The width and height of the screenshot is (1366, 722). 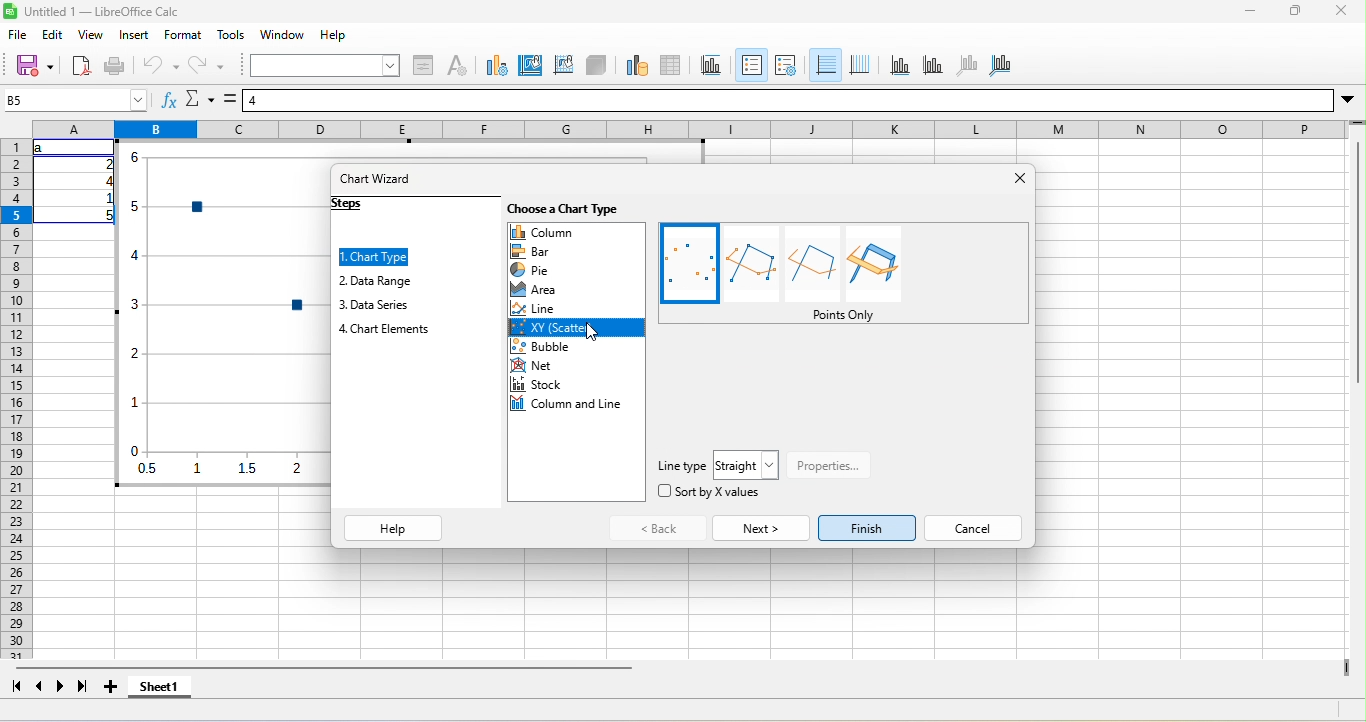 I want to click on title, so click(x=712, y=67).